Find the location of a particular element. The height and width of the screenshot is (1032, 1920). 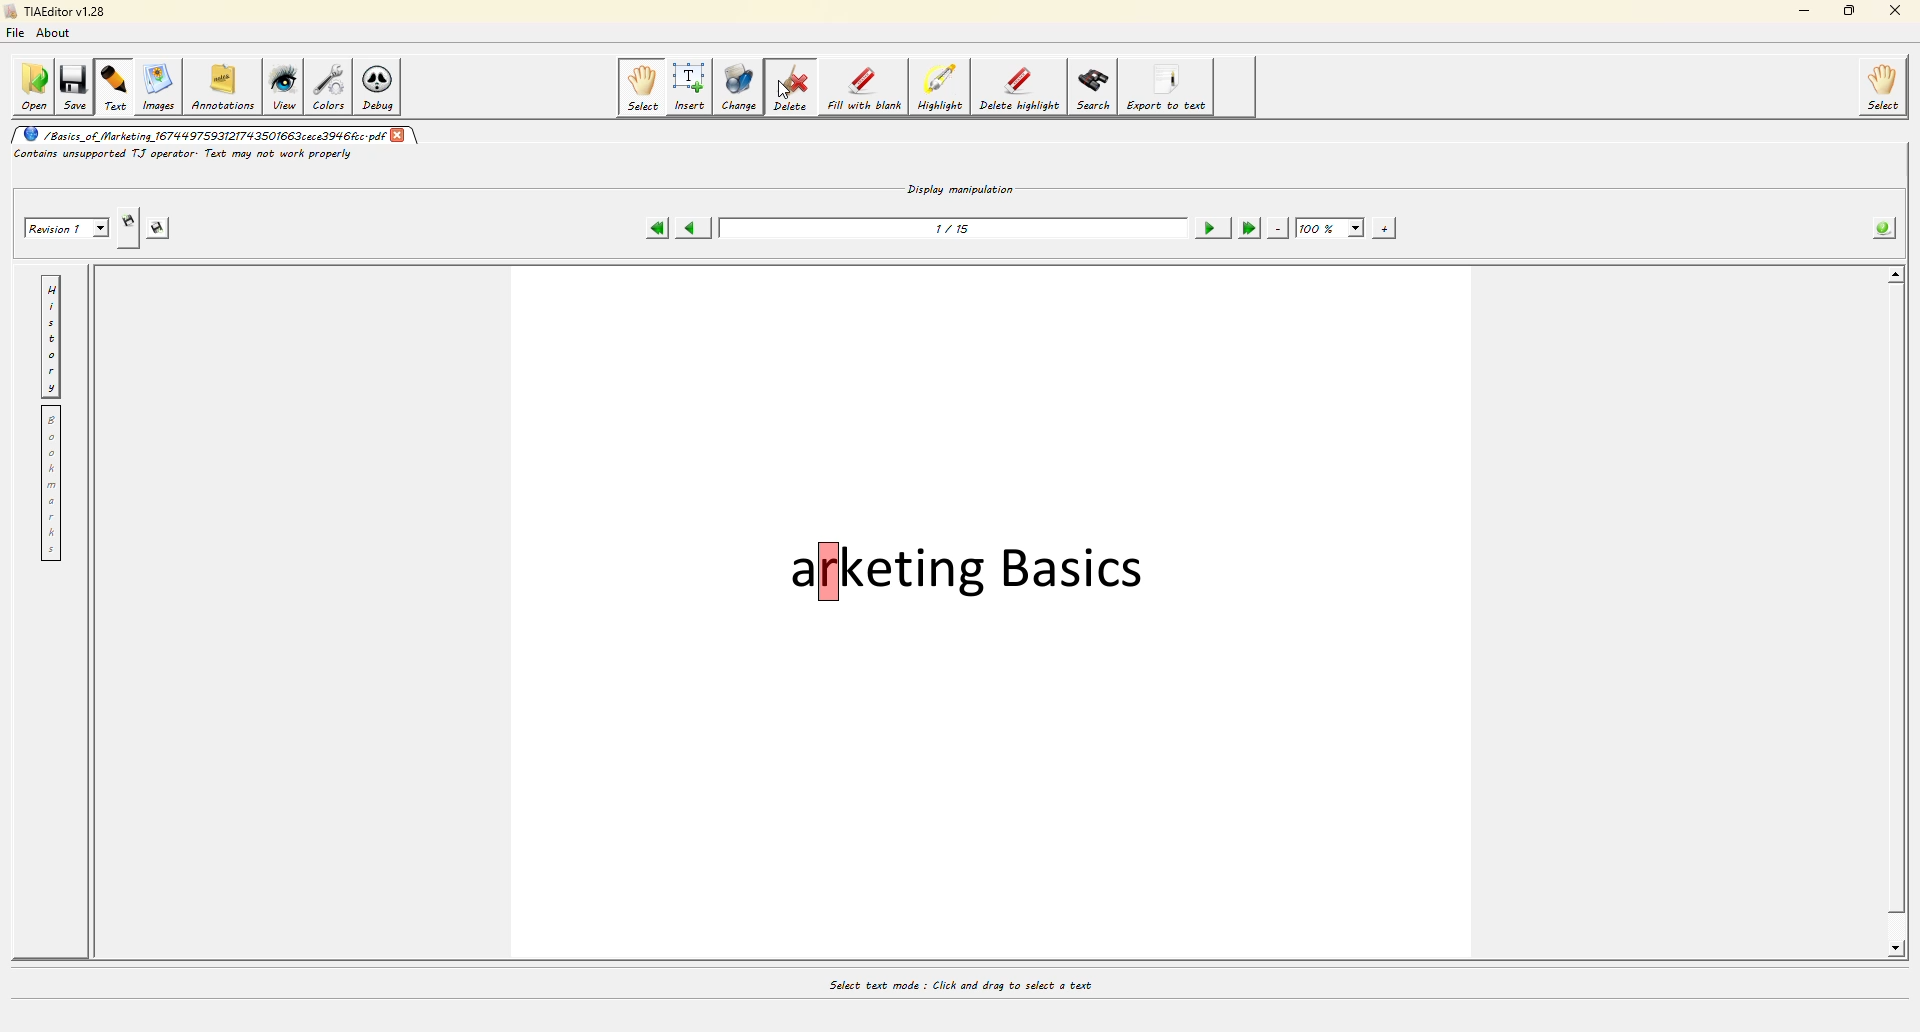

minimize is located at coordinates (1800, 13).